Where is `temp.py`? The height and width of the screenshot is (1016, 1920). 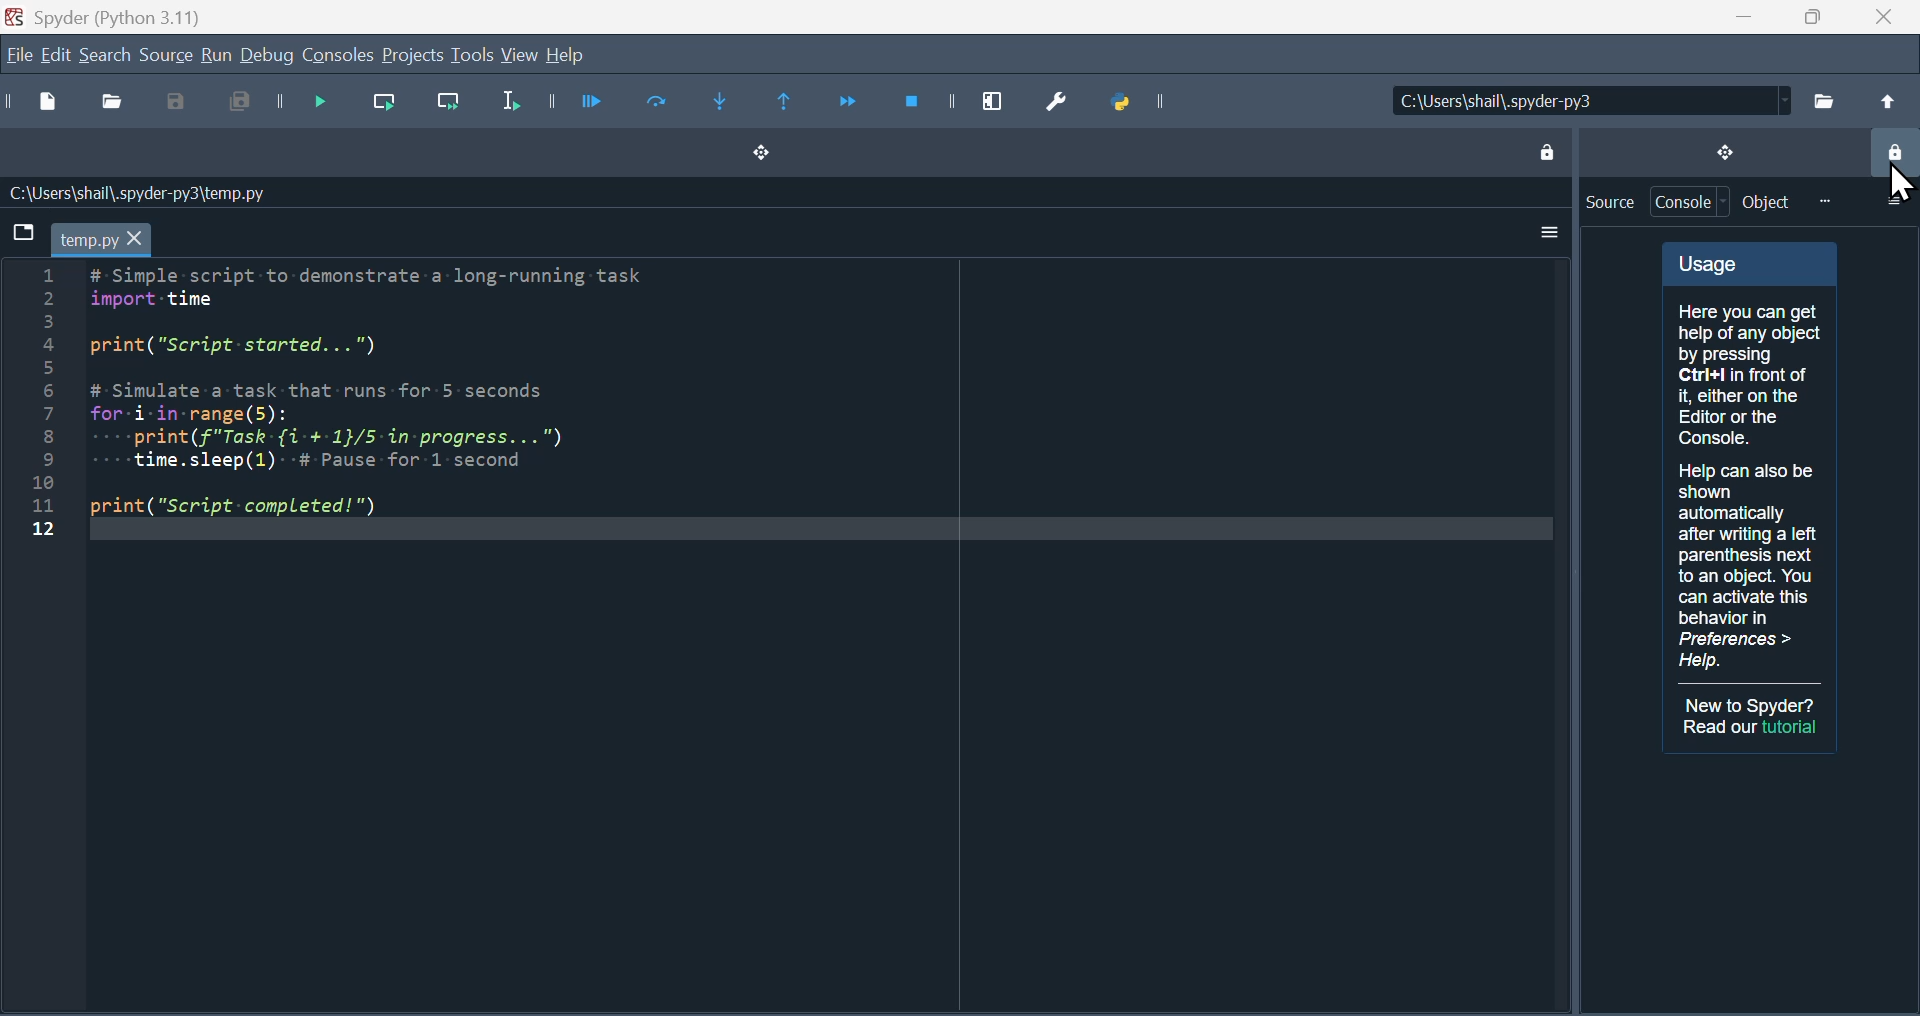 temp.py is located at coordinates (101, 239).